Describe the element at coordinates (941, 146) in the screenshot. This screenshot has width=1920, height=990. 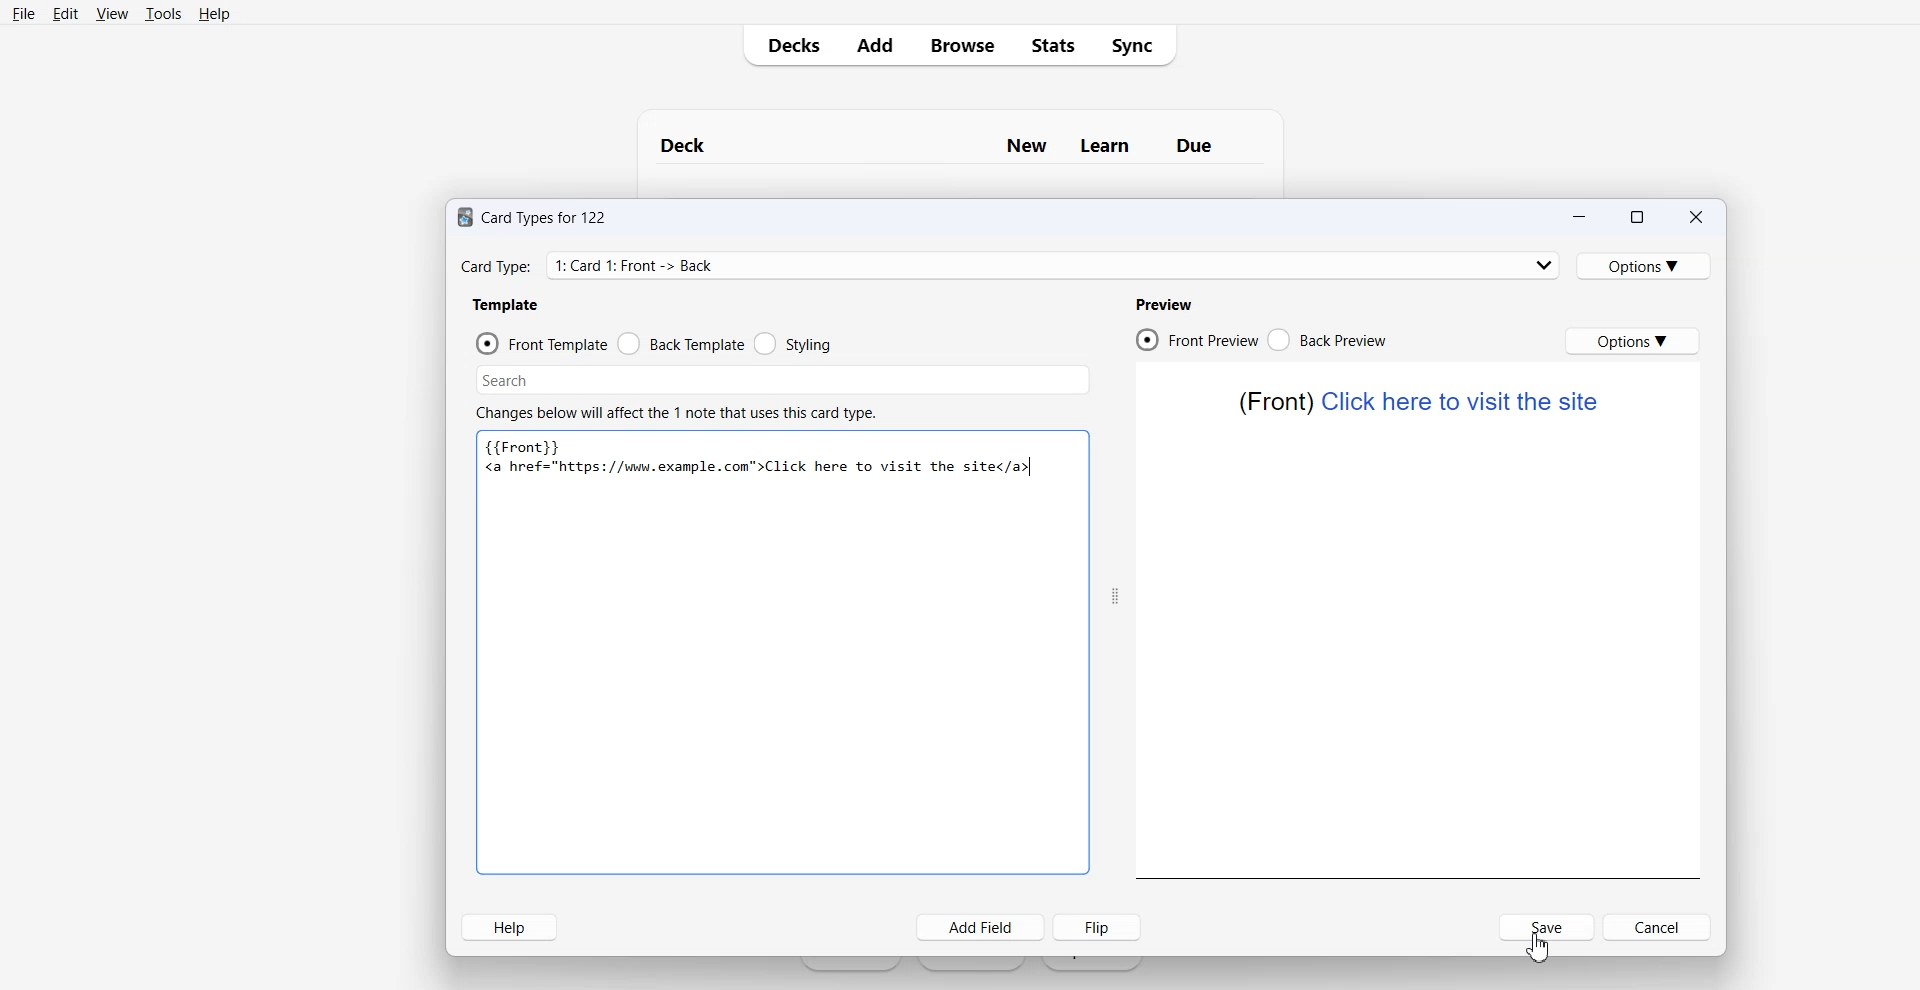
I see `Text 1` at that location.